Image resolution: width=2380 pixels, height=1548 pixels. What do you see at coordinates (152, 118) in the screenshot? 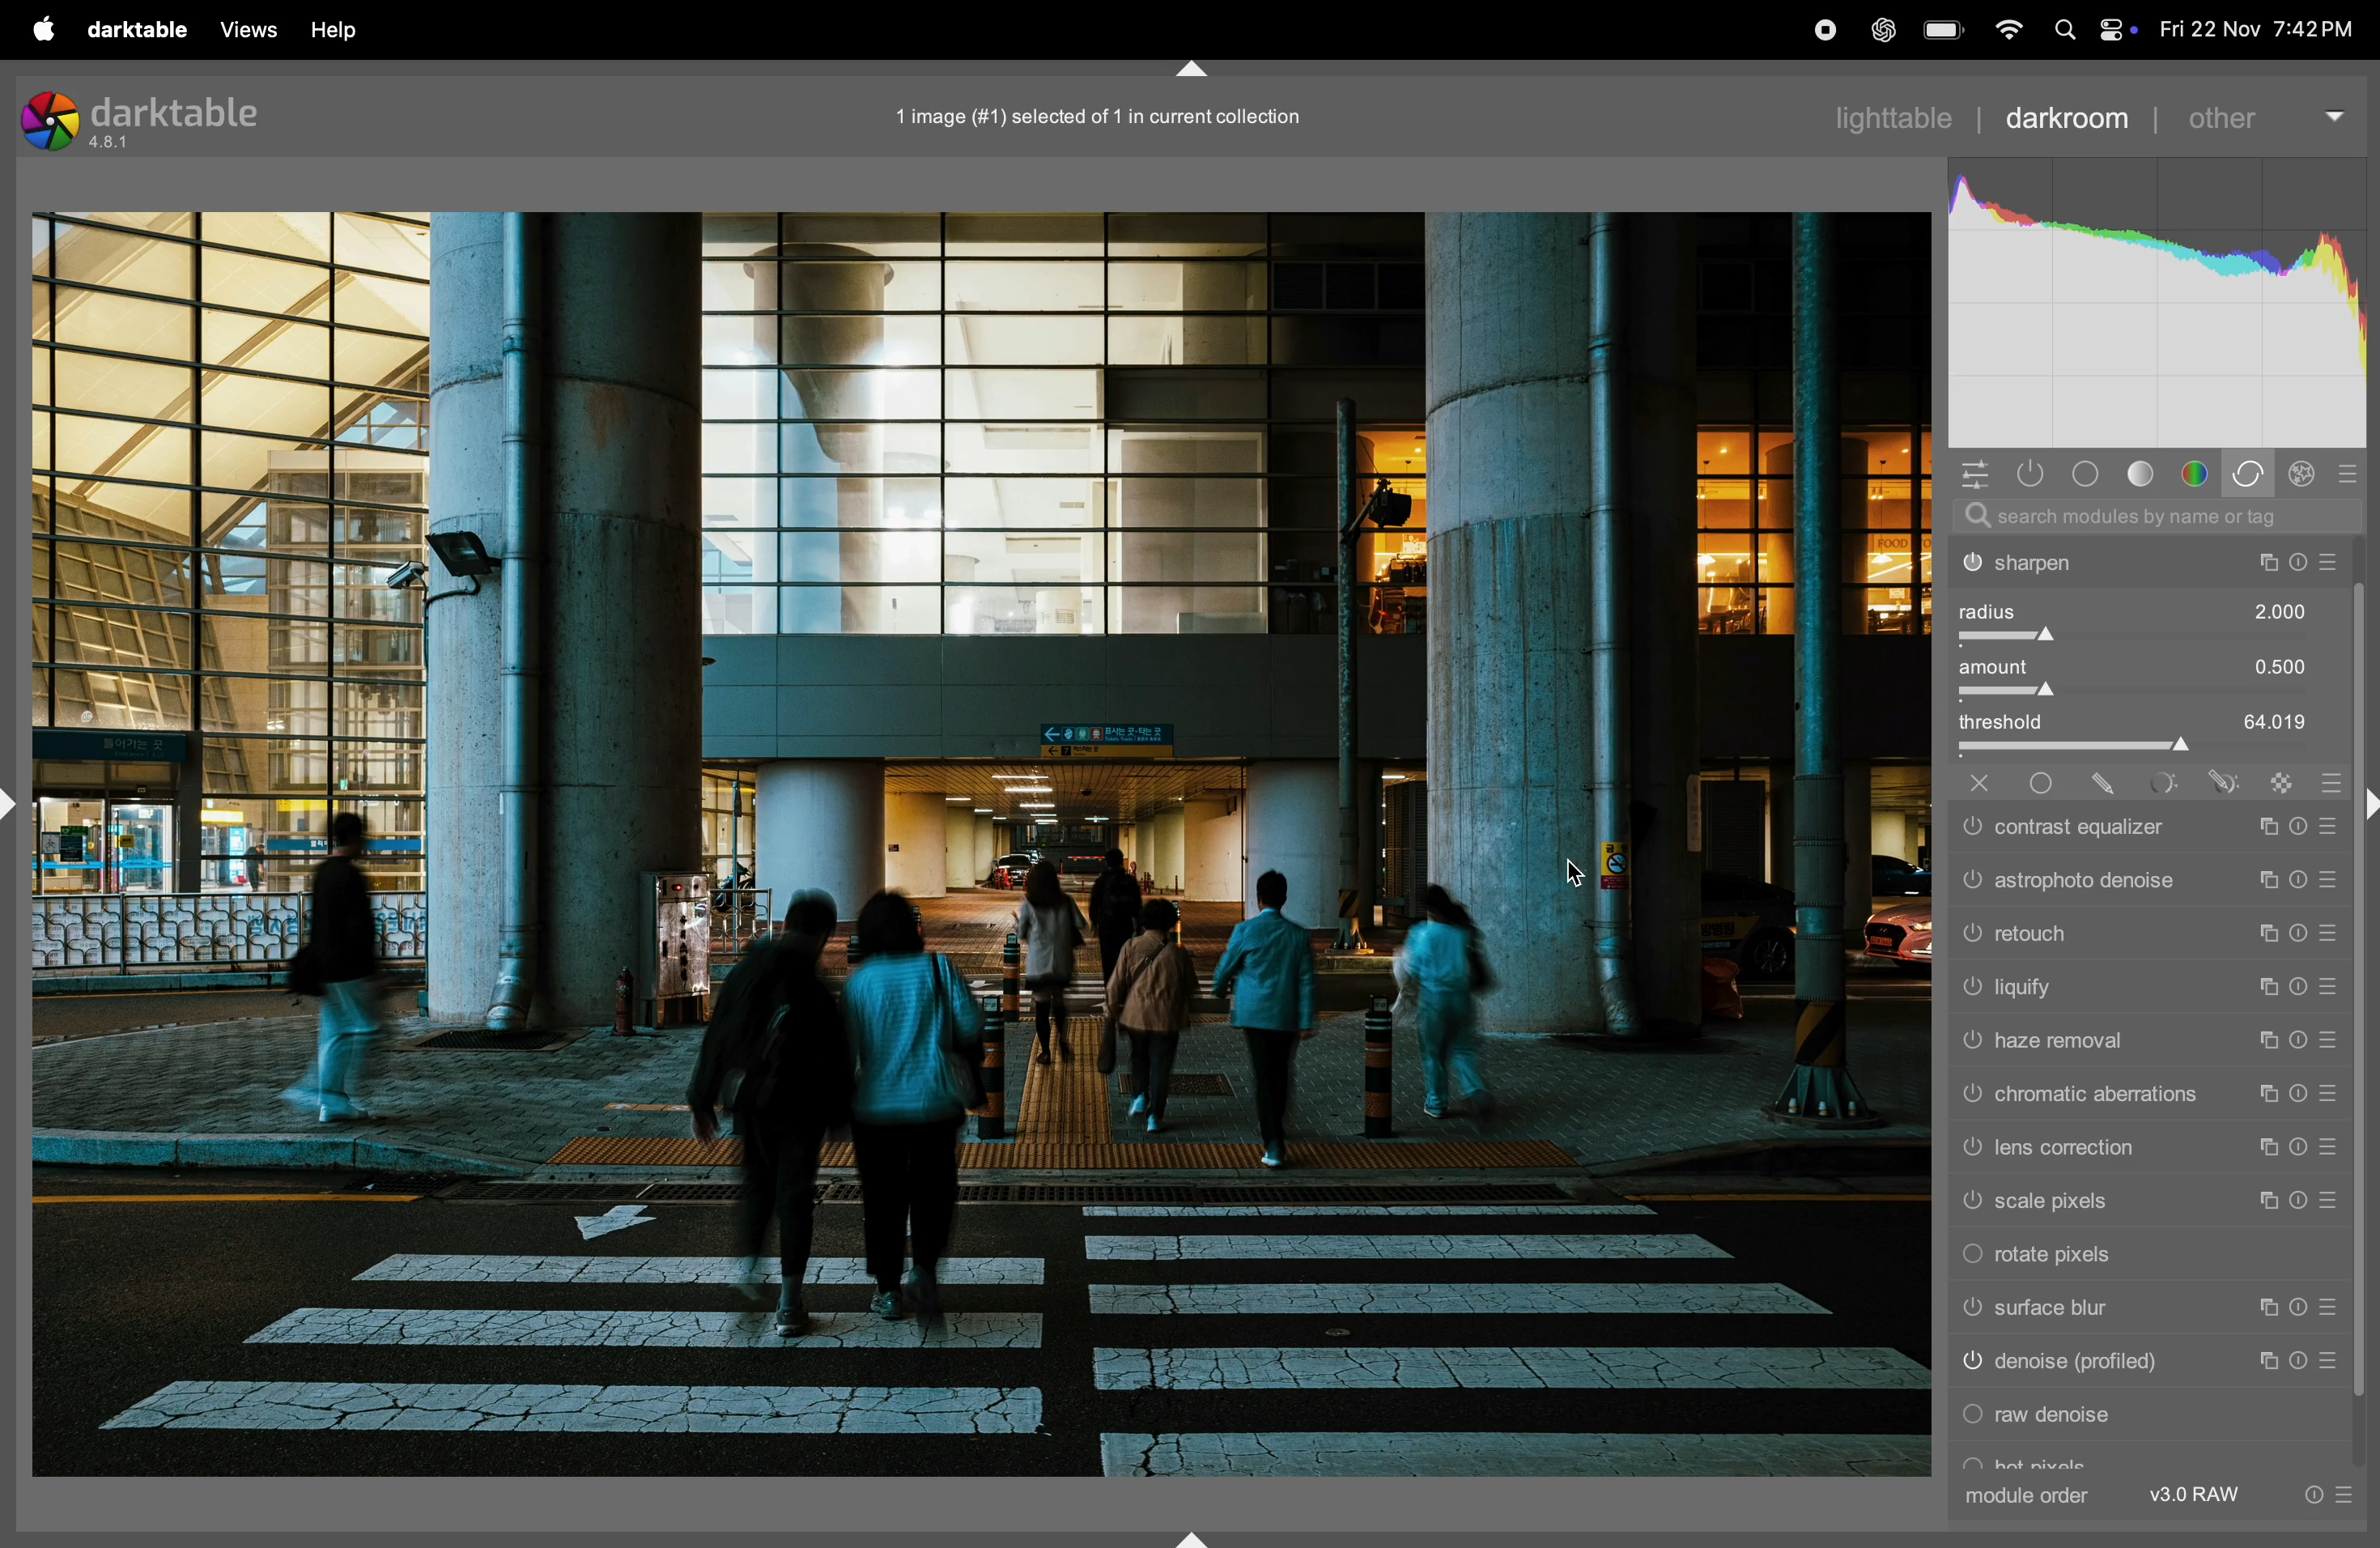
I see `darktable` at bounding box center [152, 118].